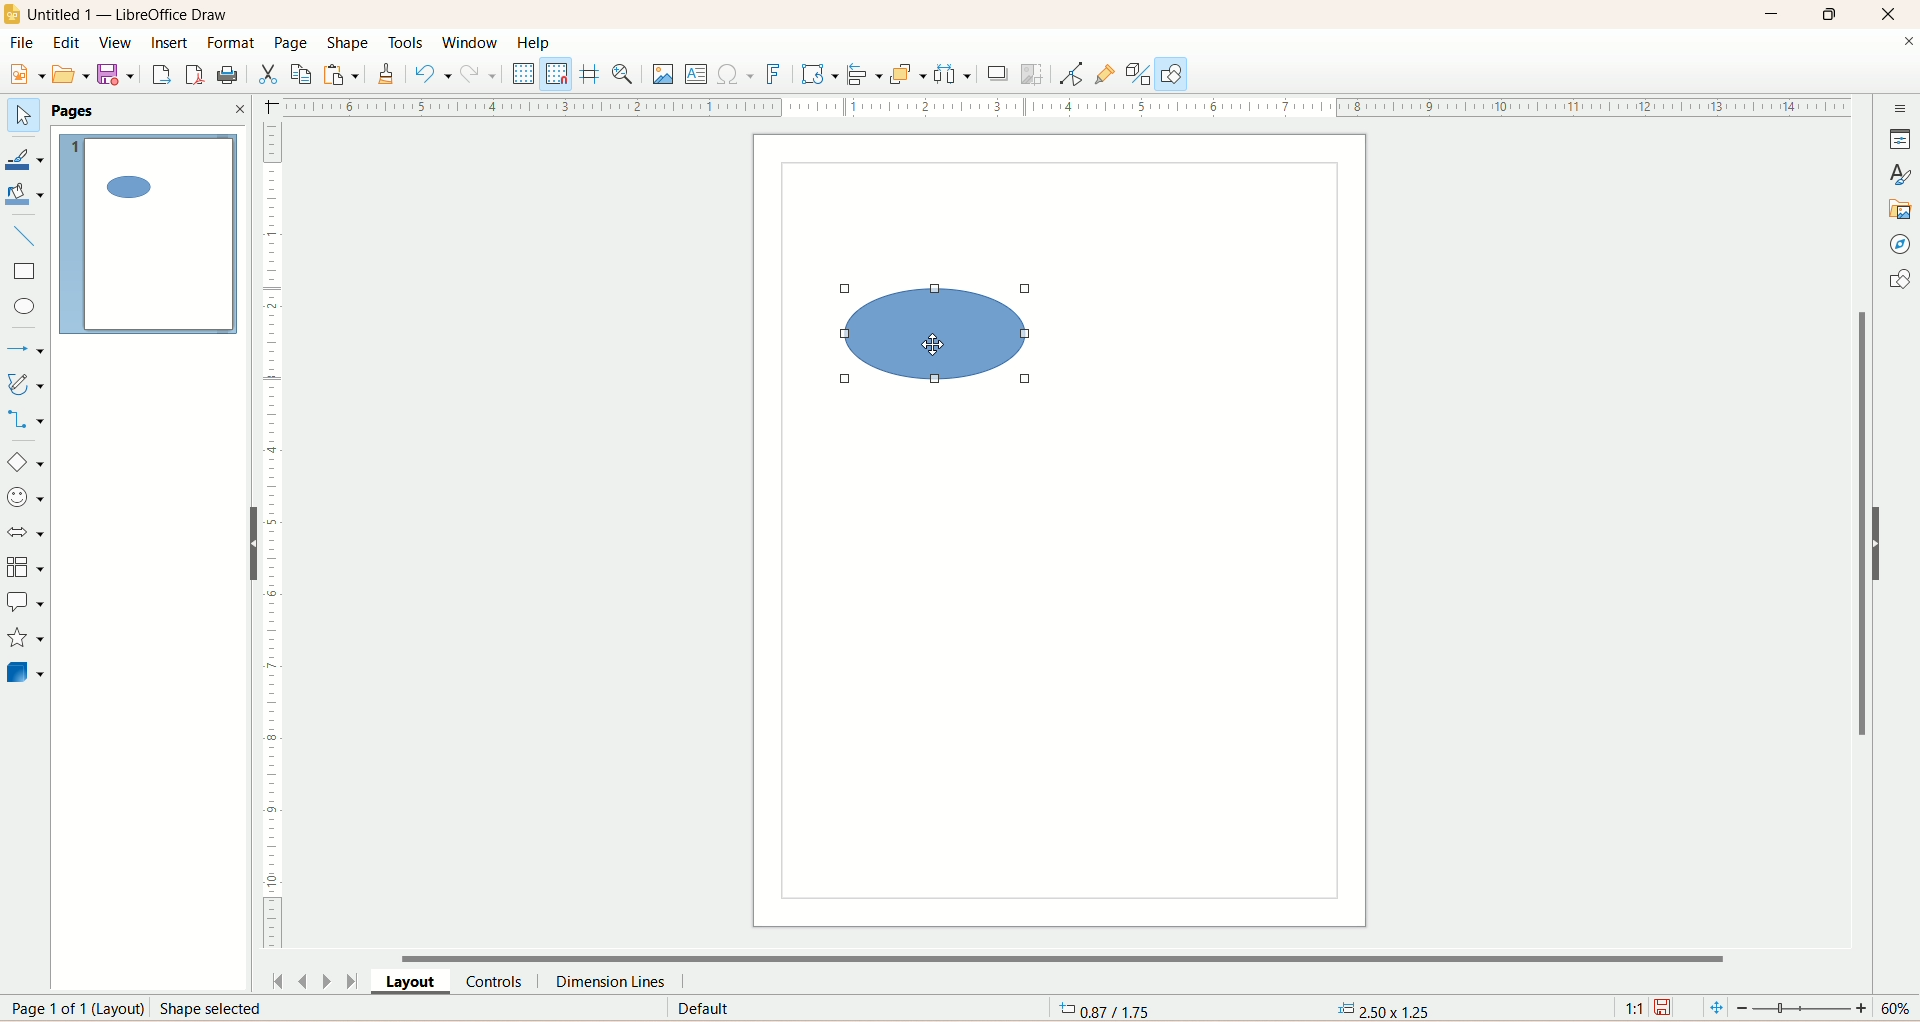 The width and height of the screenshot is (1920, 1022). What do you see at coordinates (734, 75) in the screenshot?
I see `special character` at bounding box center [734, 75].